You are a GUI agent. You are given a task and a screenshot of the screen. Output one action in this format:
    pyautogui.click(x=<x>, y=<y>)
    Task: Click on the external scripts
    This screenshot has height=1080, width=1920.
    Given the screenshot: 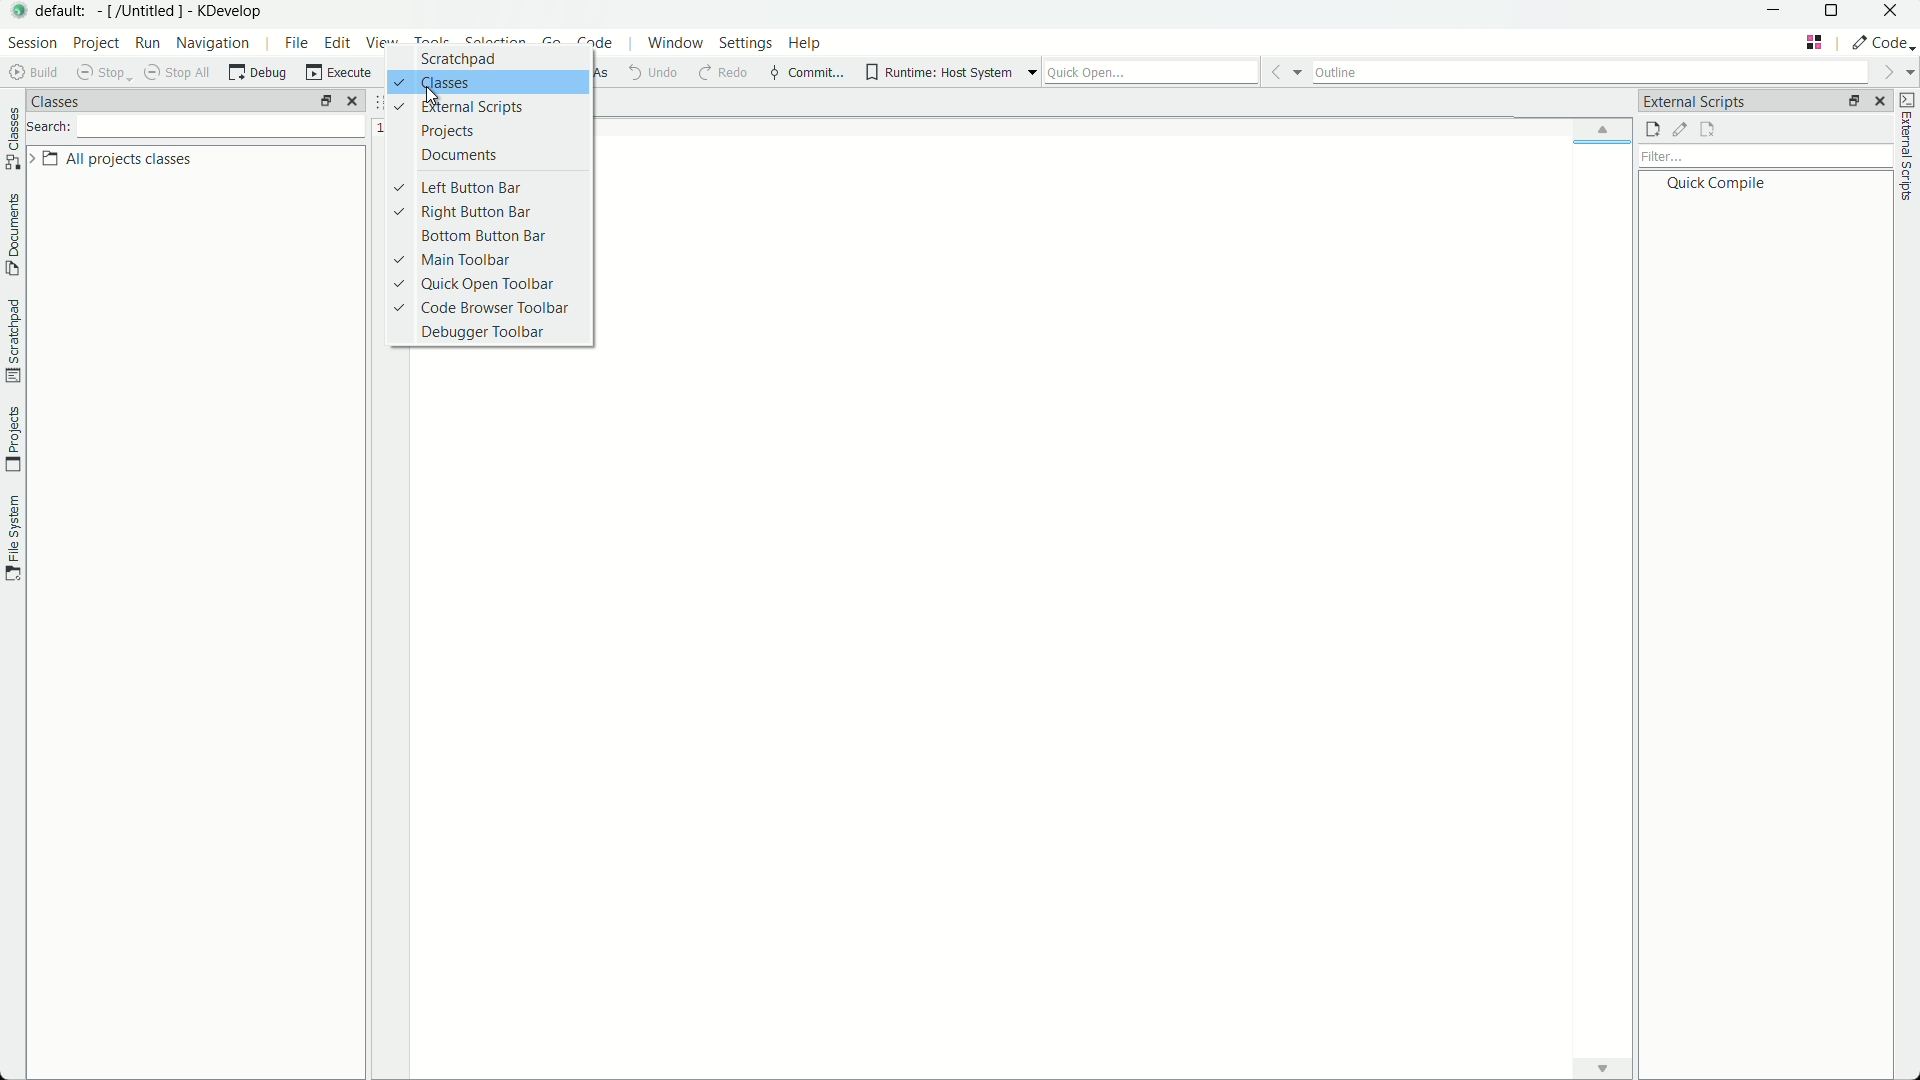 What is the action you would take?
    pyautogui.click(x=1695, y=103)
    